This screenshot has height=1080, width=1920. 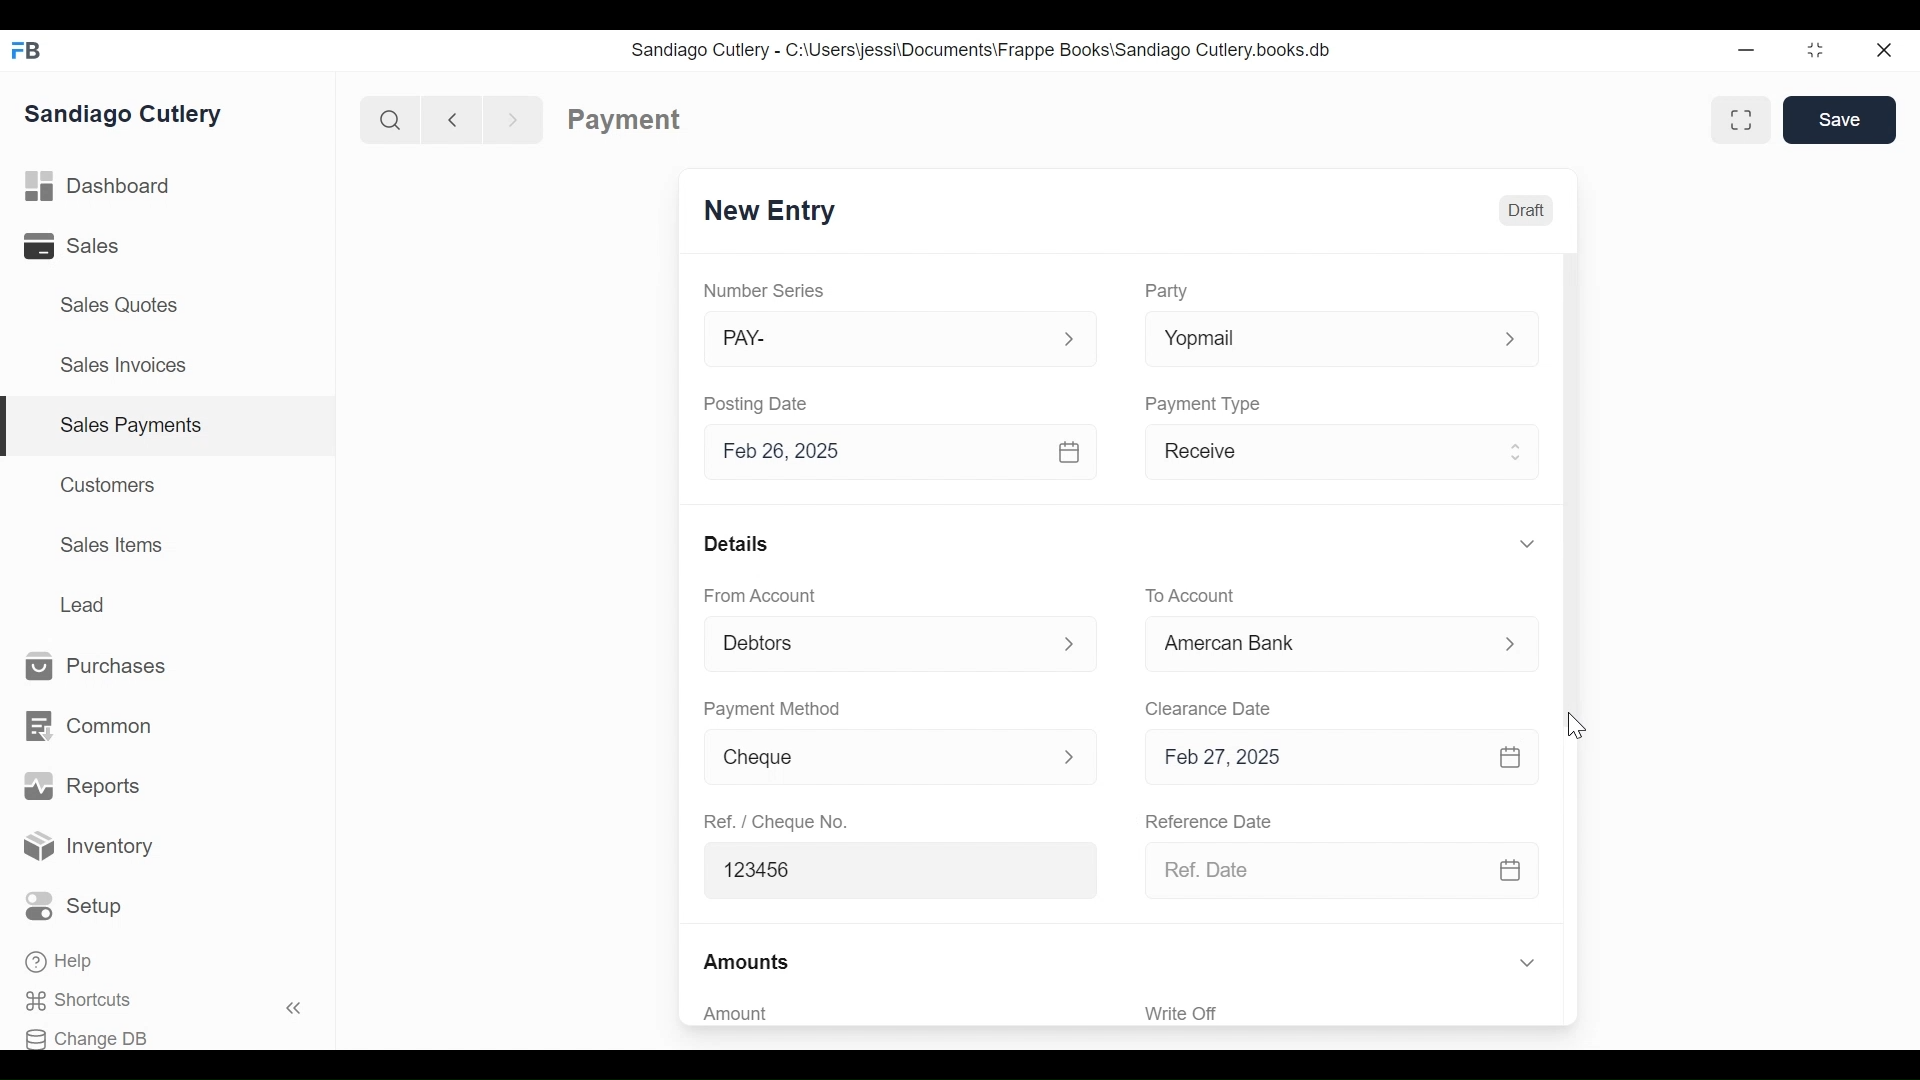 I want to click on Reference Date, so click(x=1207, y=819).